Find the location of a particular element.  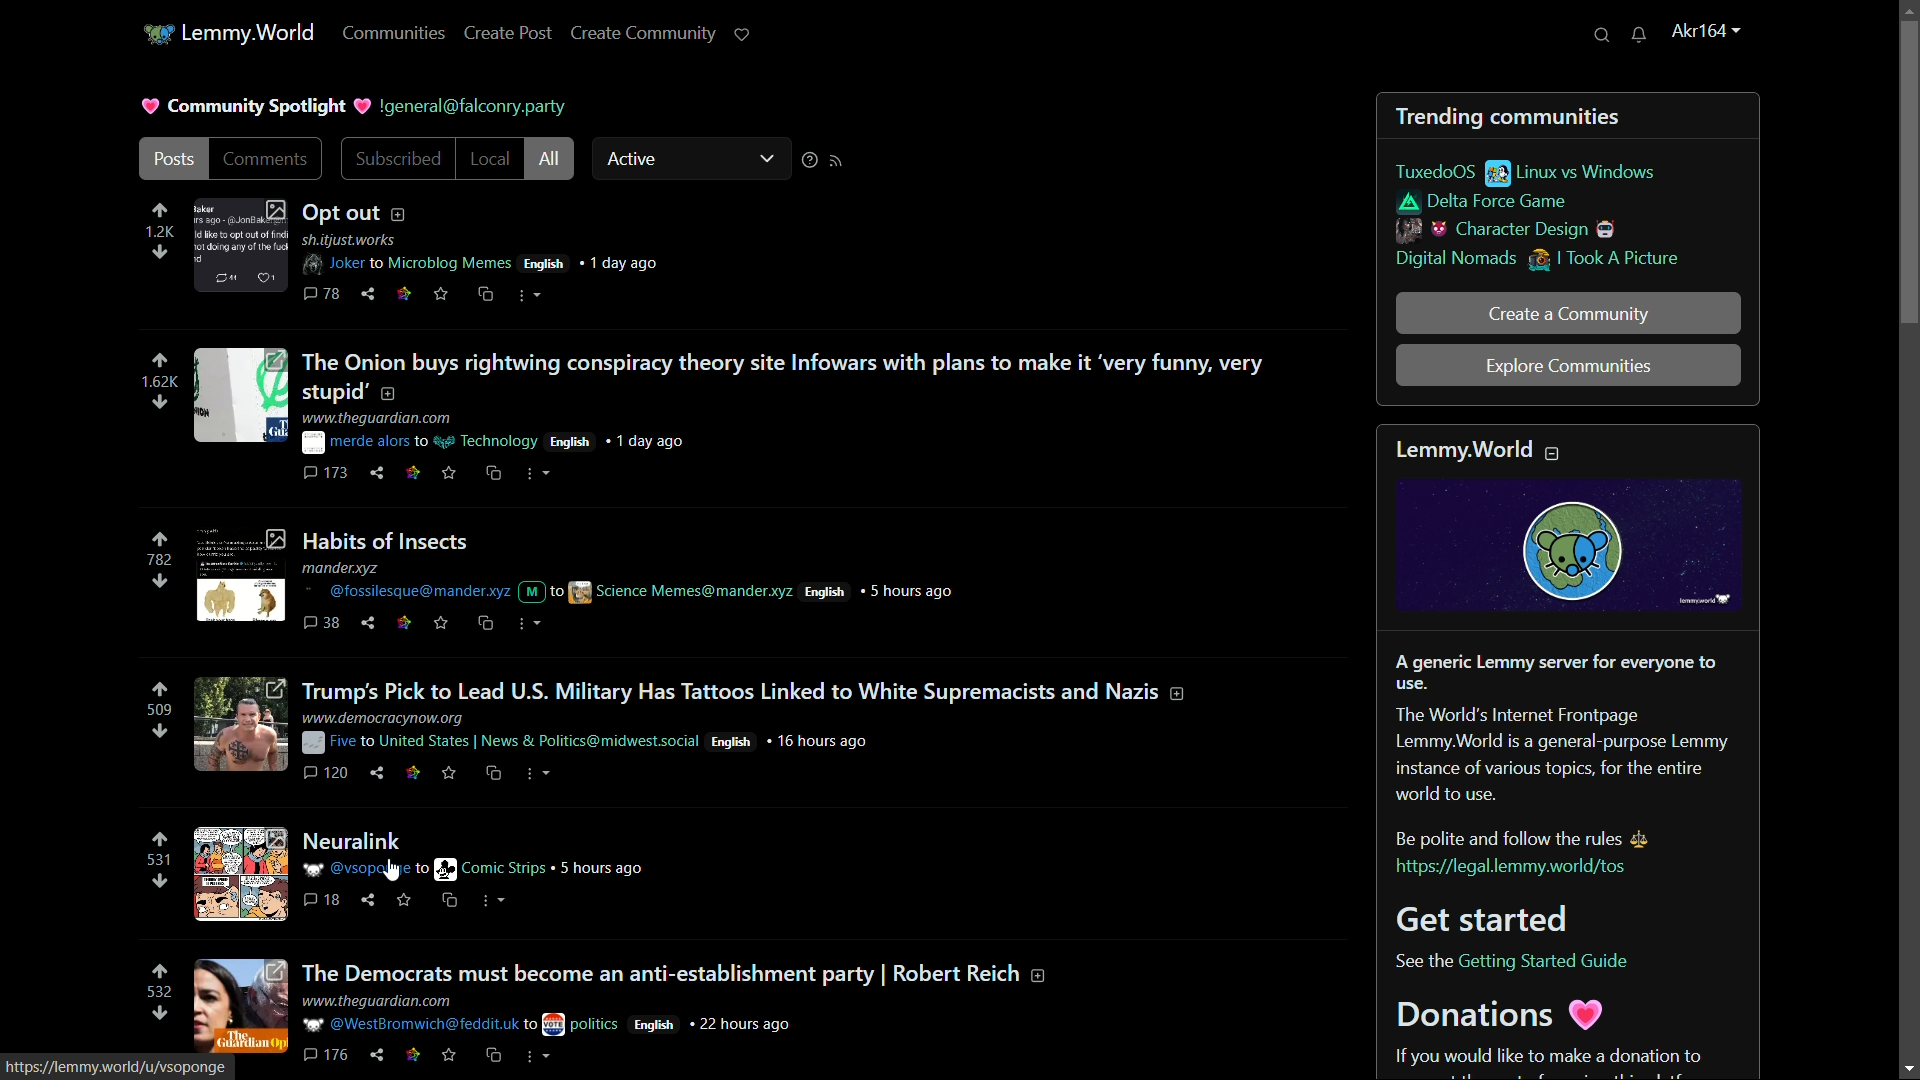

cs is located at coordinates (488, 623).